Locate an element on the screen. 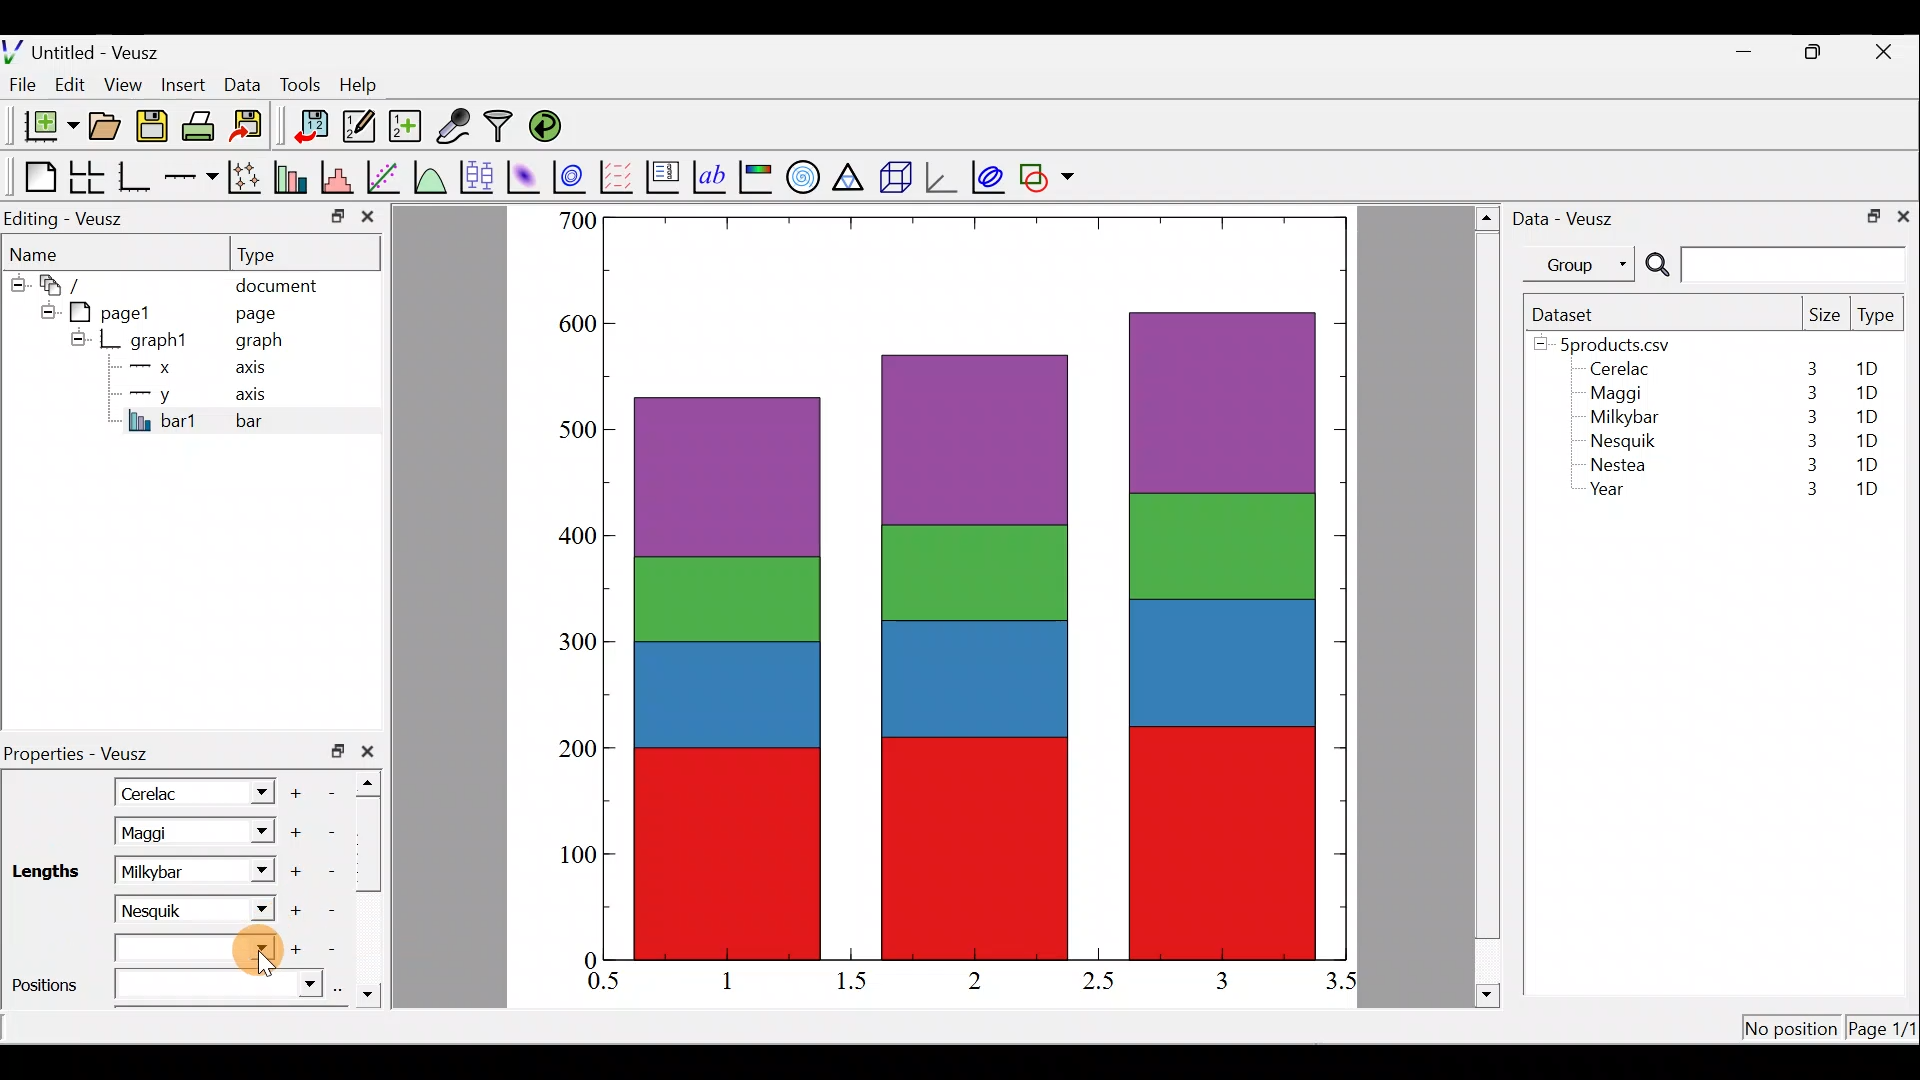 The image size is (1920, 1080). Plot bar charts is located at coordinates (293, 175).